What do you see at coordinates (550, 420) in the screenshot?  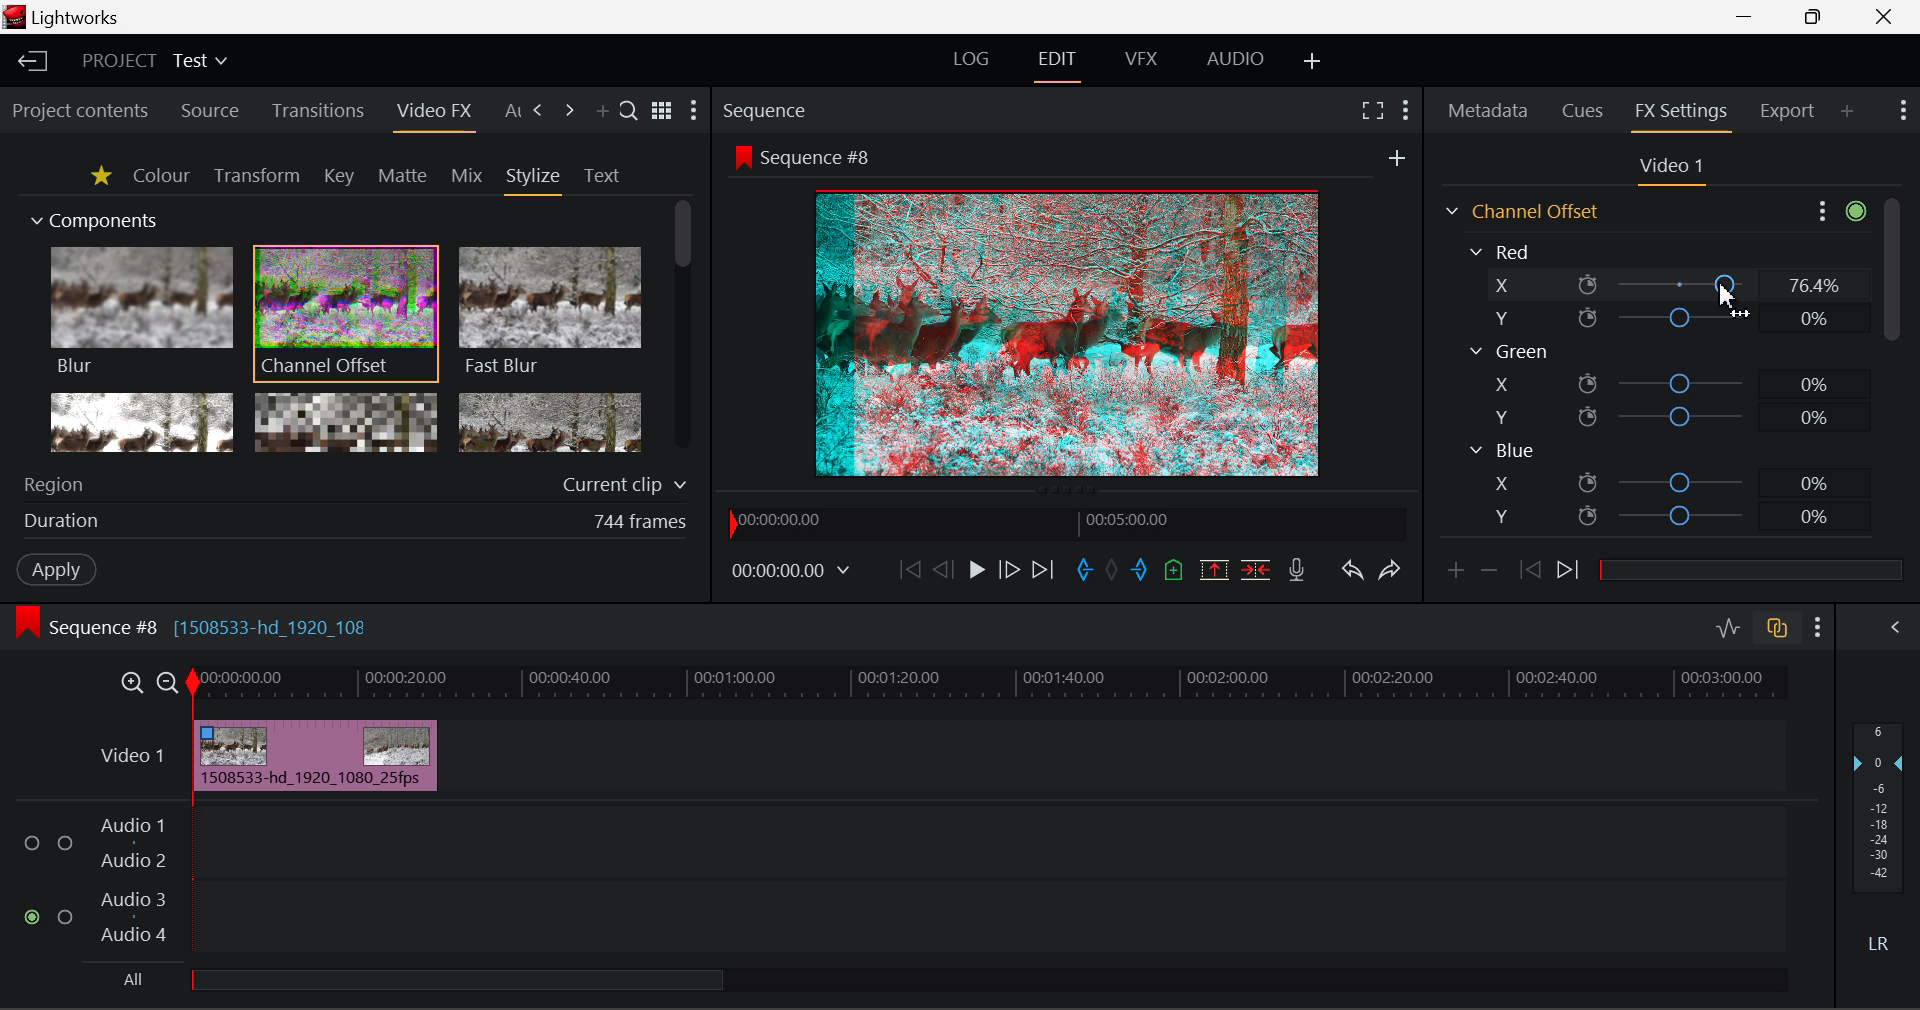 I see `Posterize` at bounding box center [550, 420].